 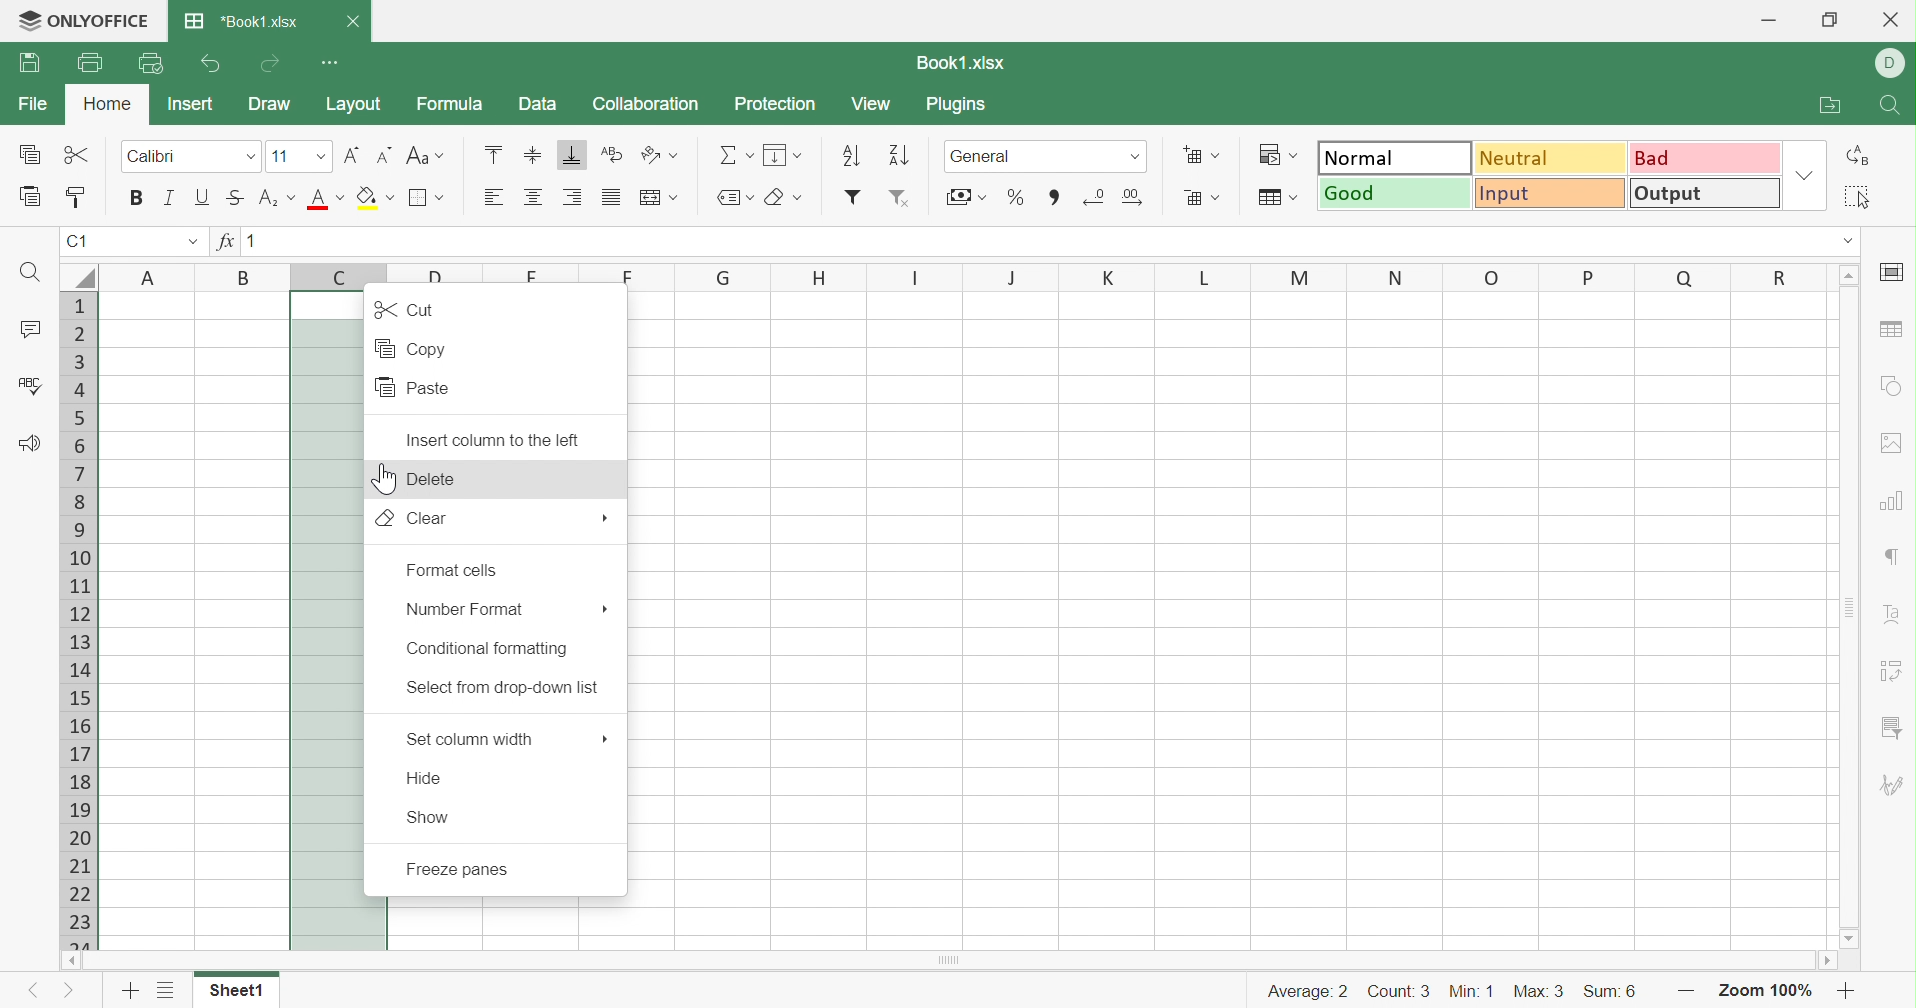 I want to click on Copy, so click(x=31, y=155).